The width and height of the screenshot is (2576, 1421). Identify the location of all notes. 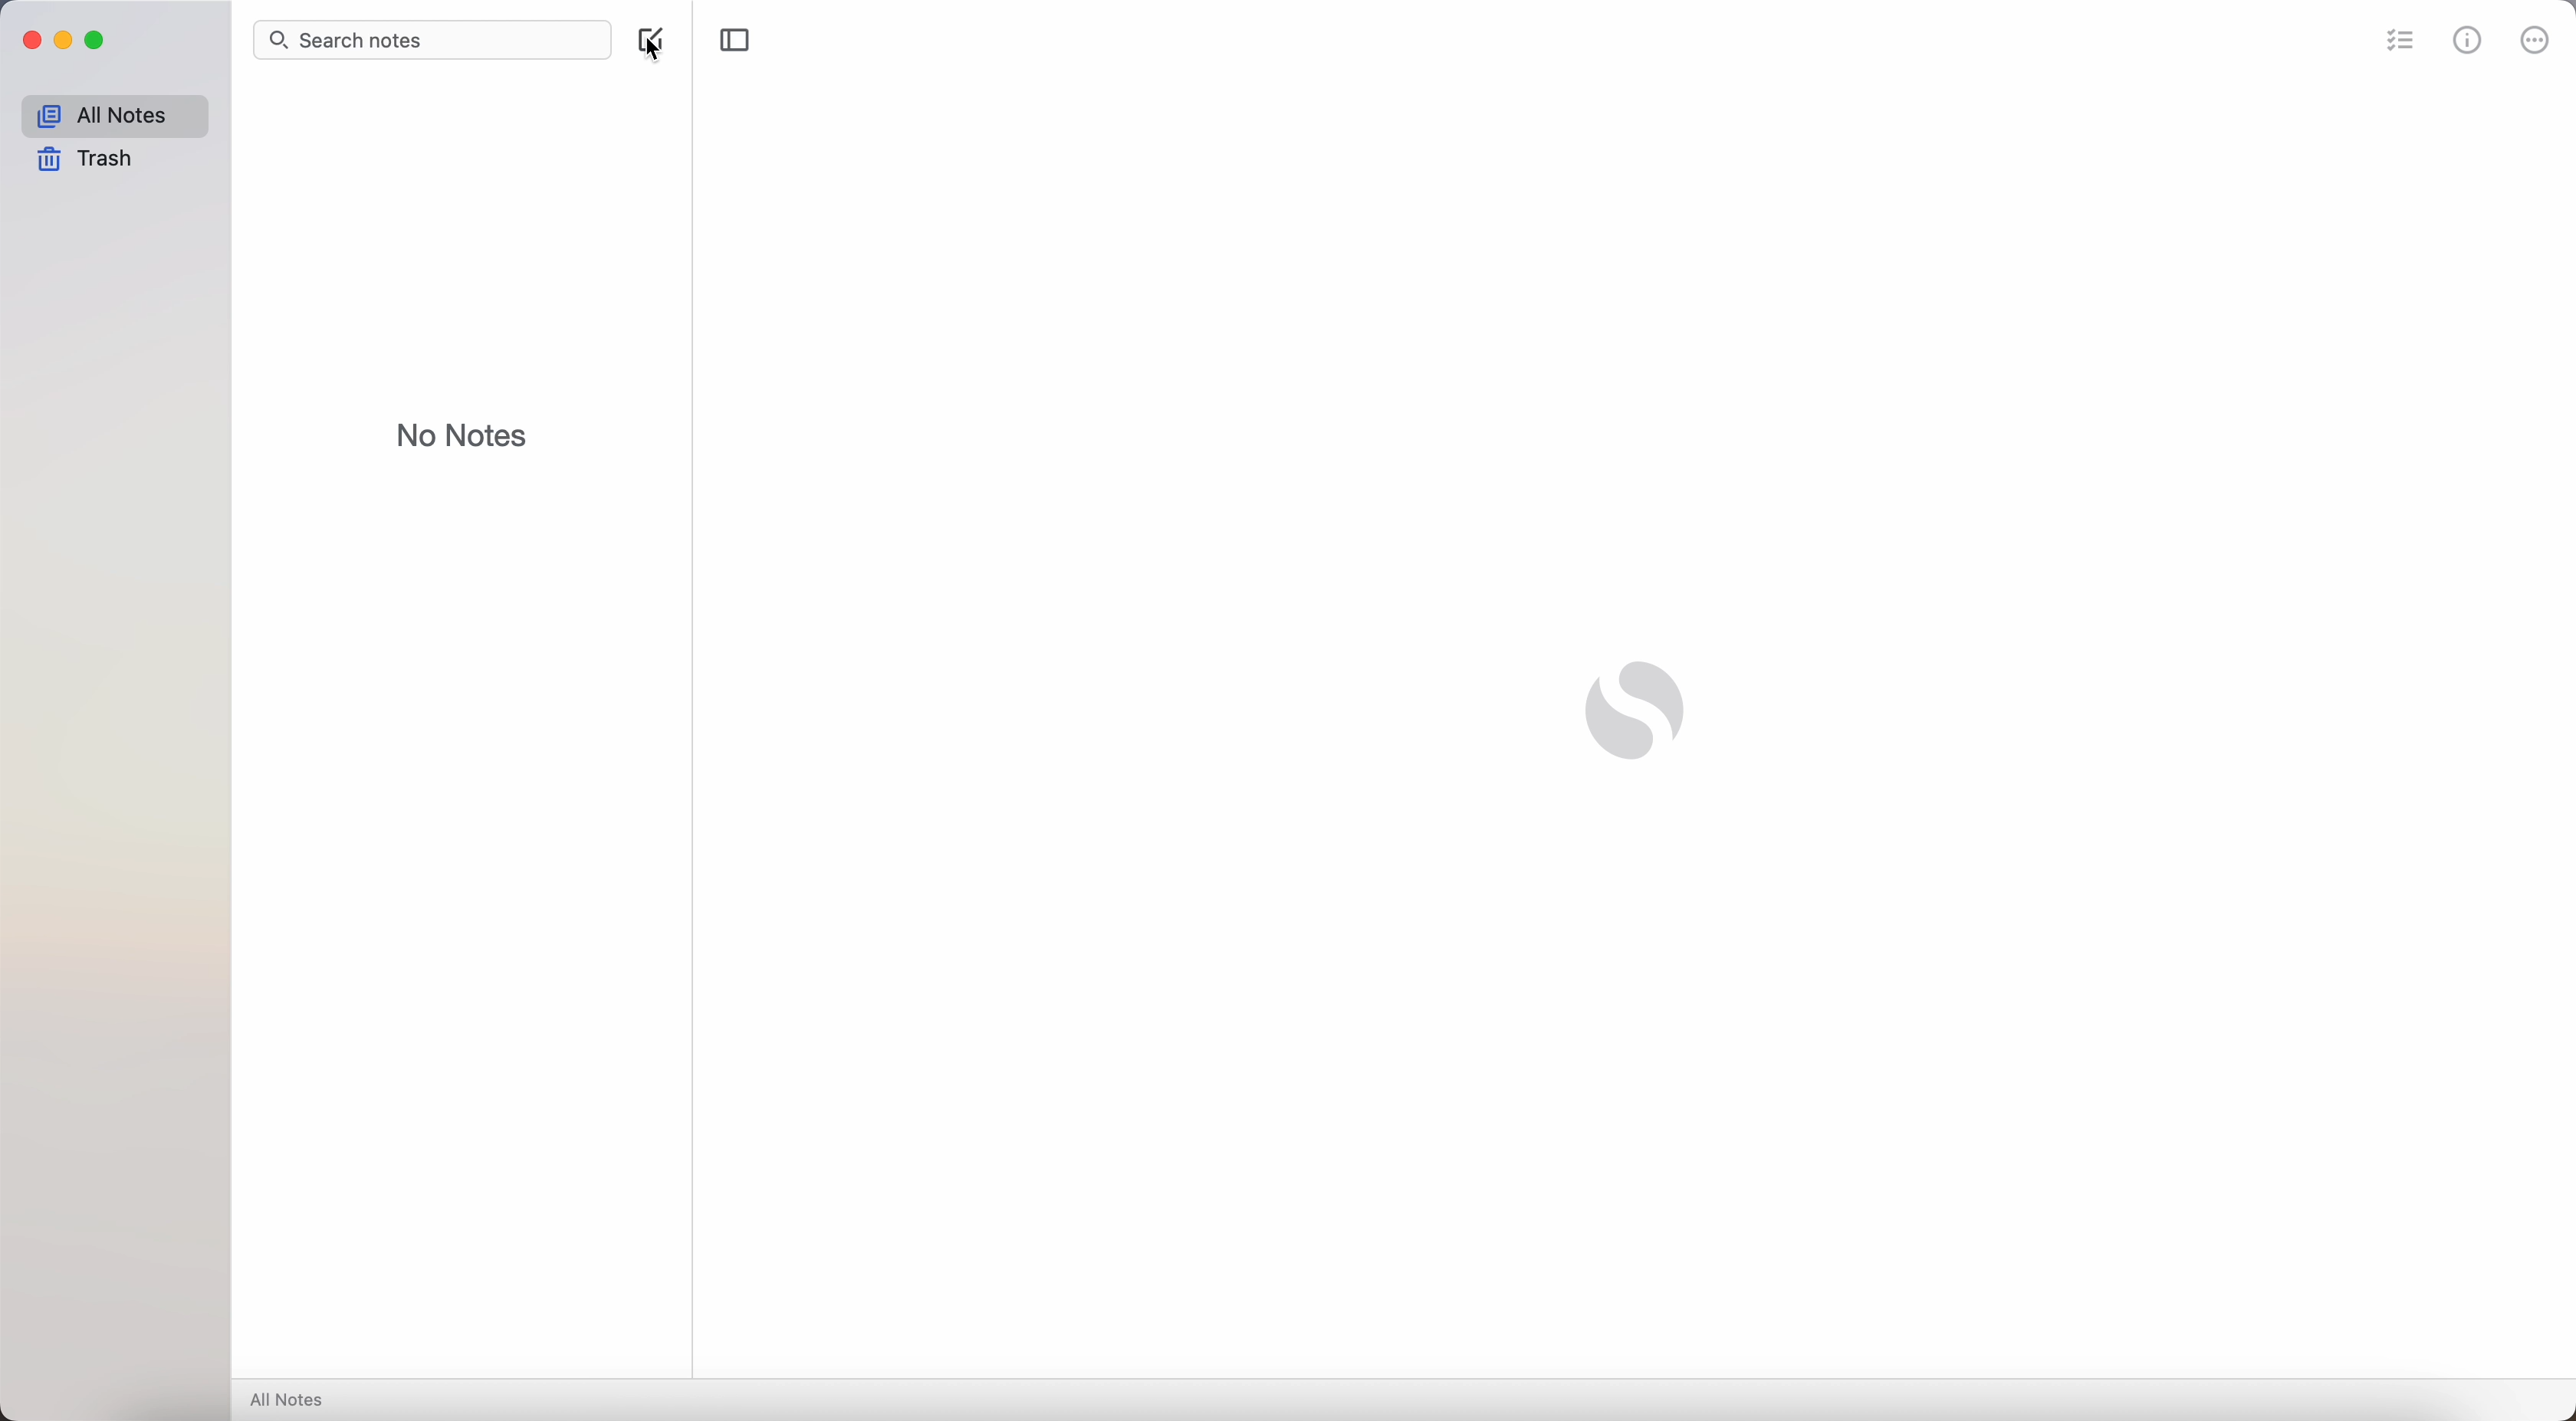
(293, 1399).